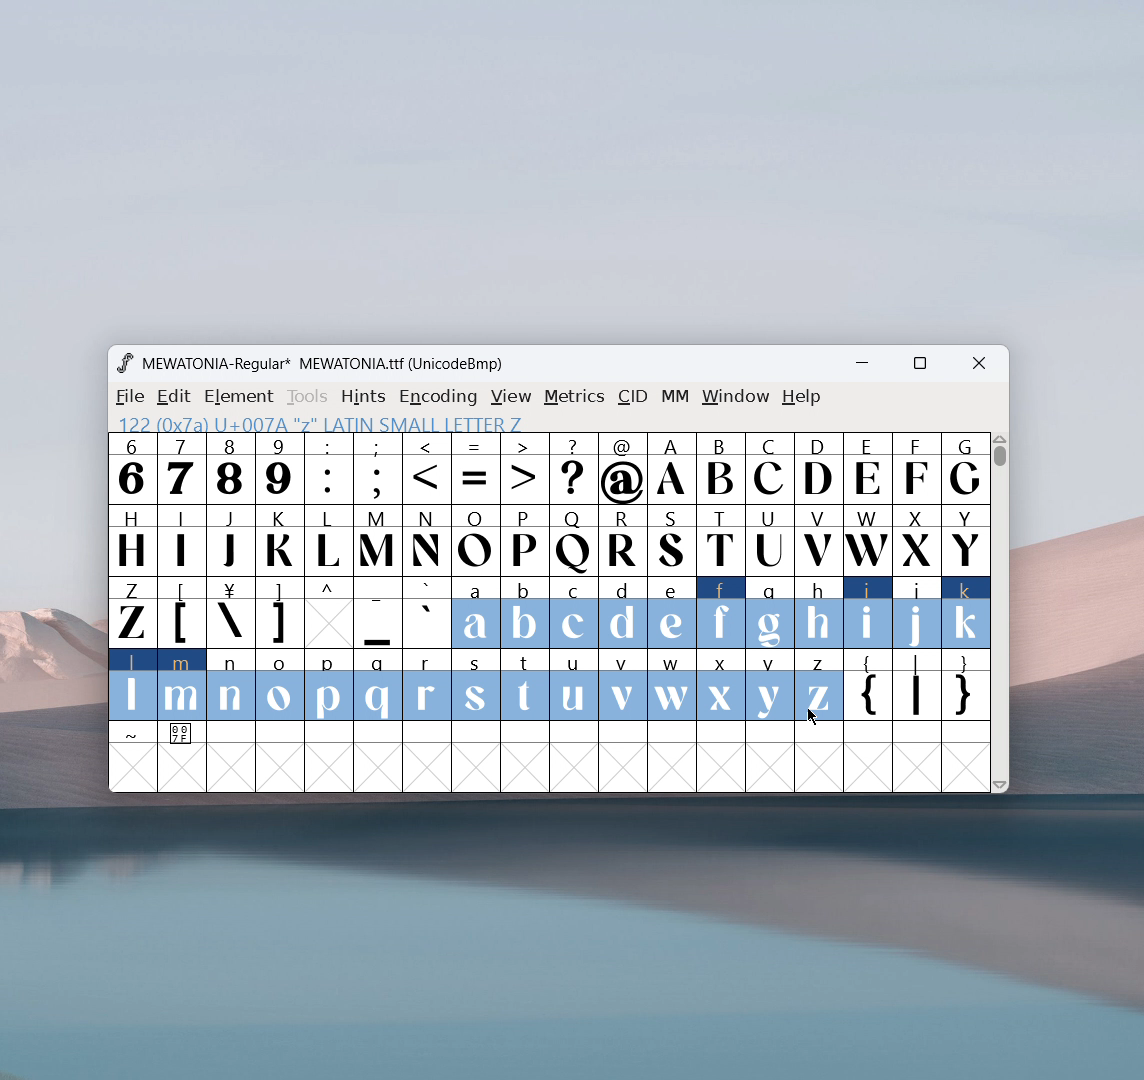  Describe the element at coordinates (918, 613) in the screenshot. I see `j` at that location.